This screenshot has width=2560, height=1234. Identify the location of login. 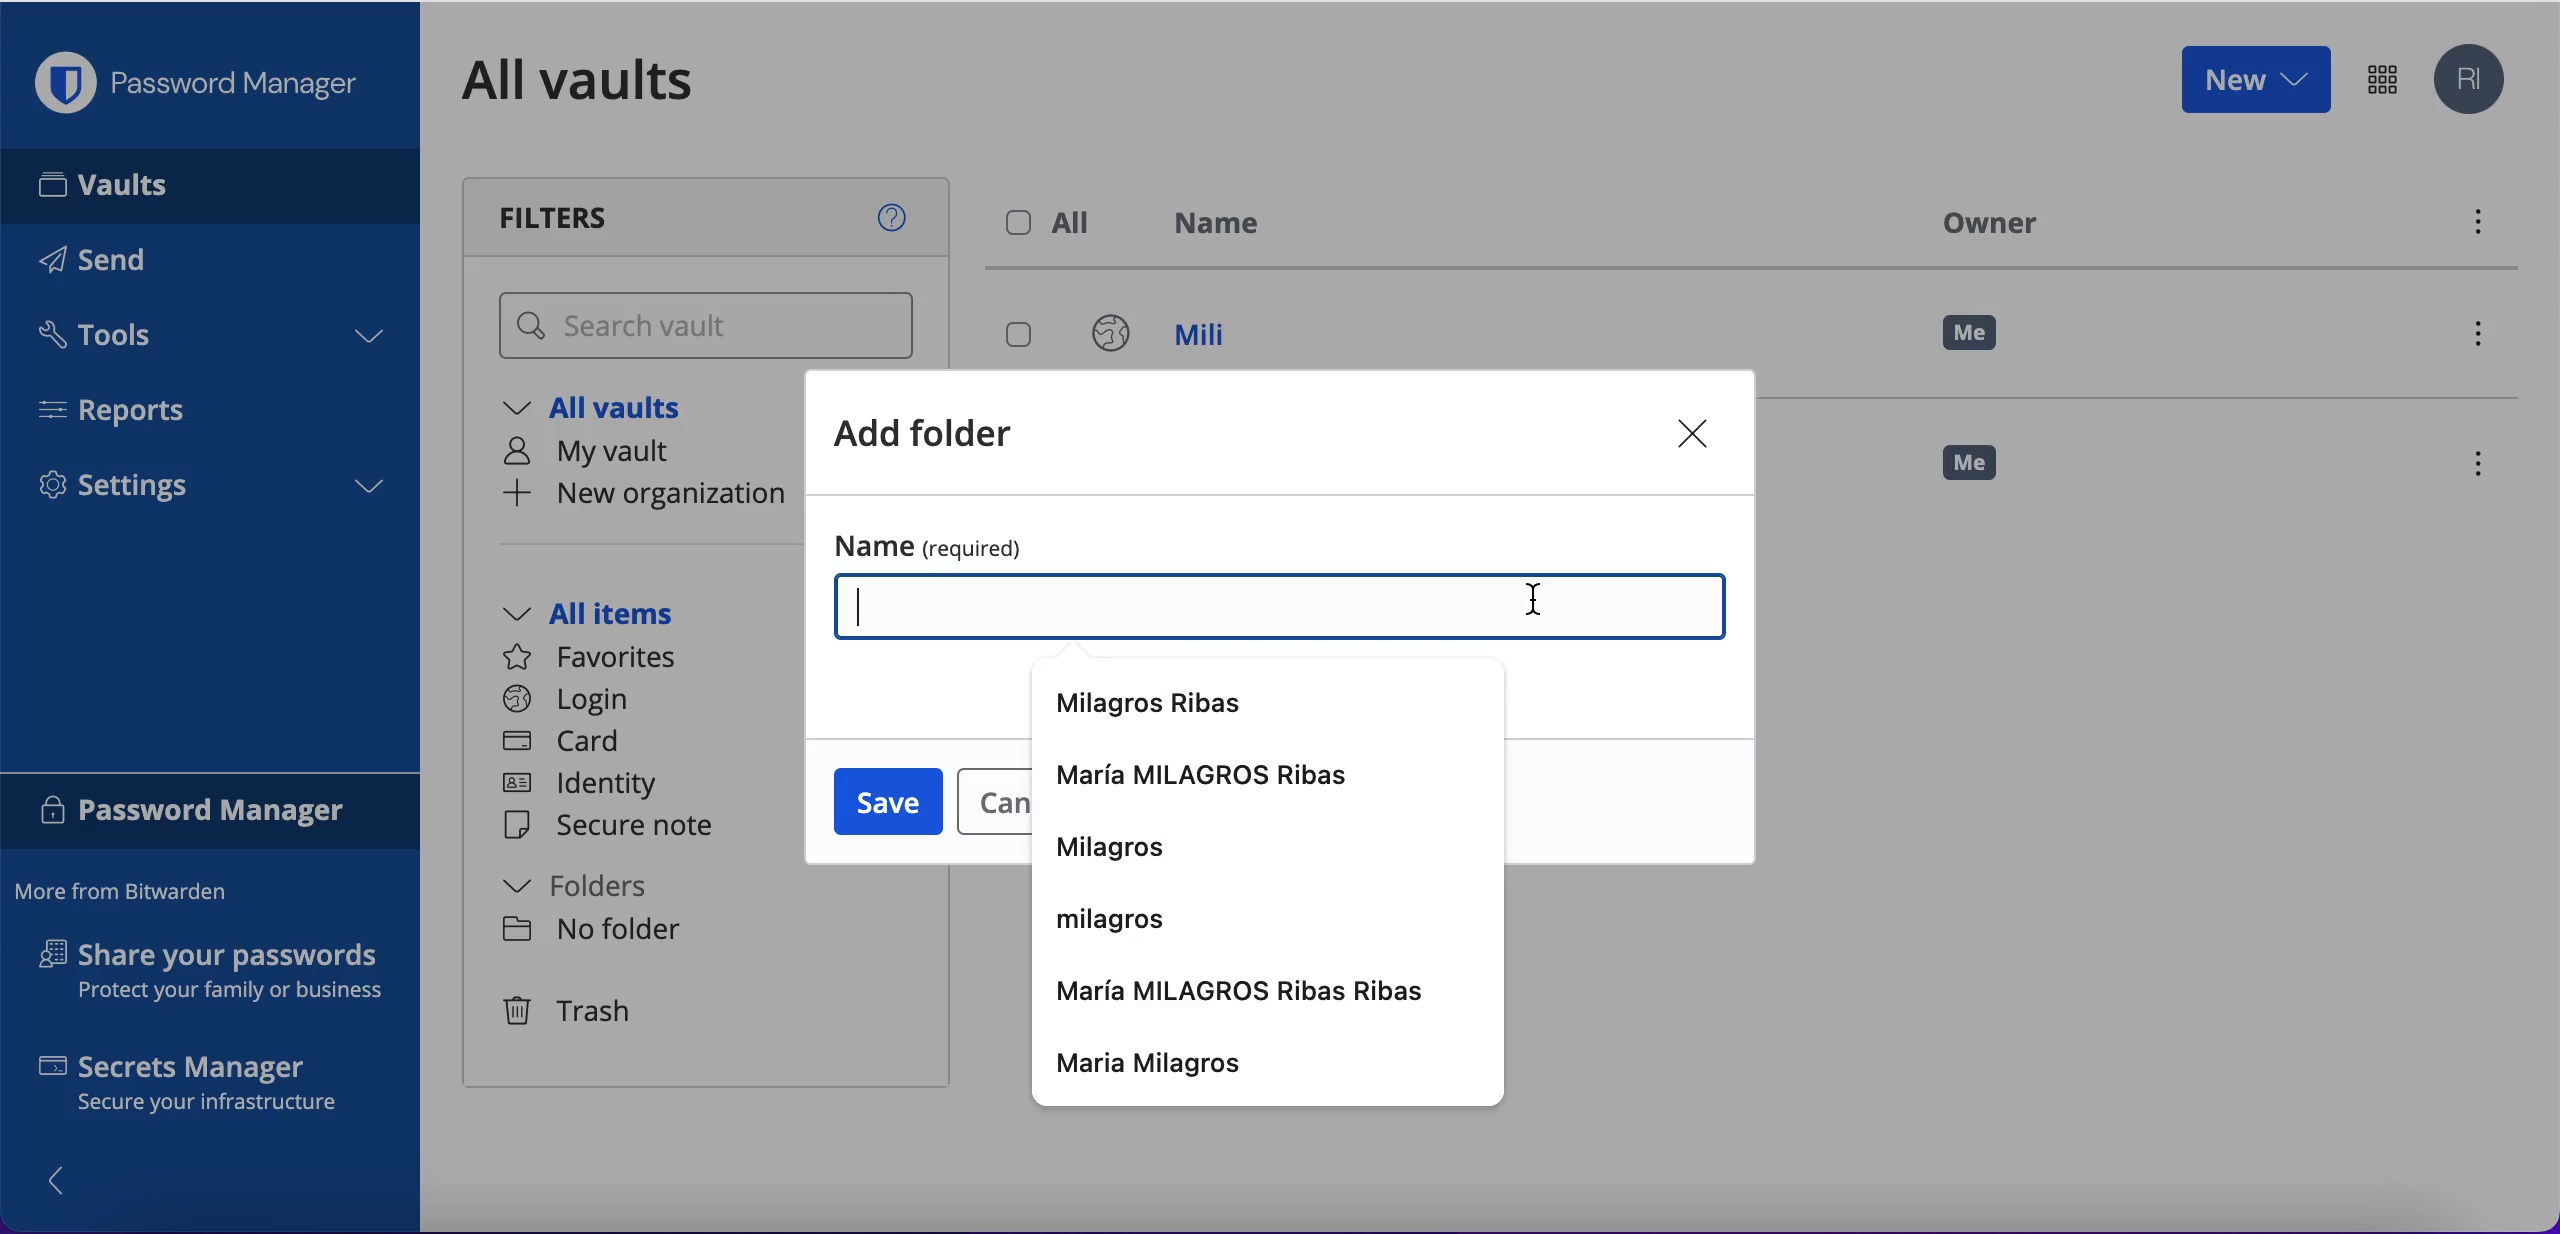
(566, 700).